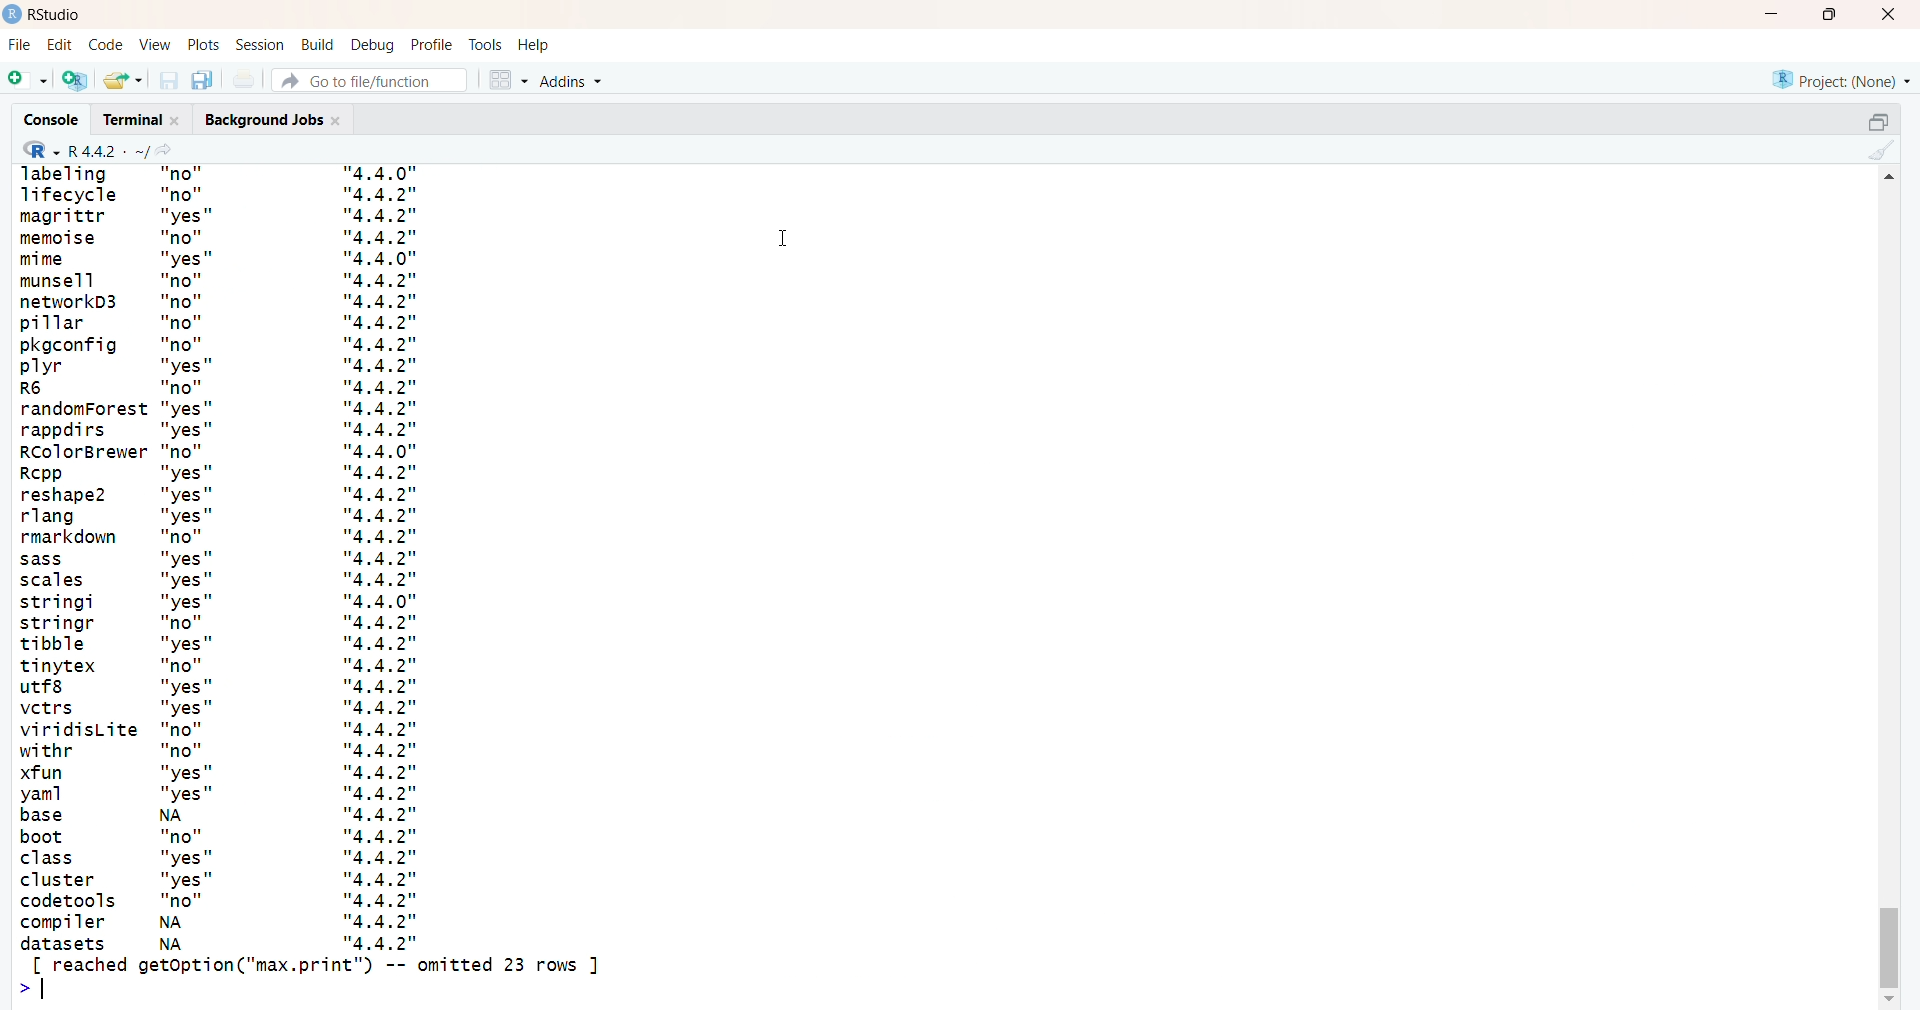  What do you see at coordinates (1879, 152) in the screenshot?
I see `clear console` at bounding box center [1879, 152].